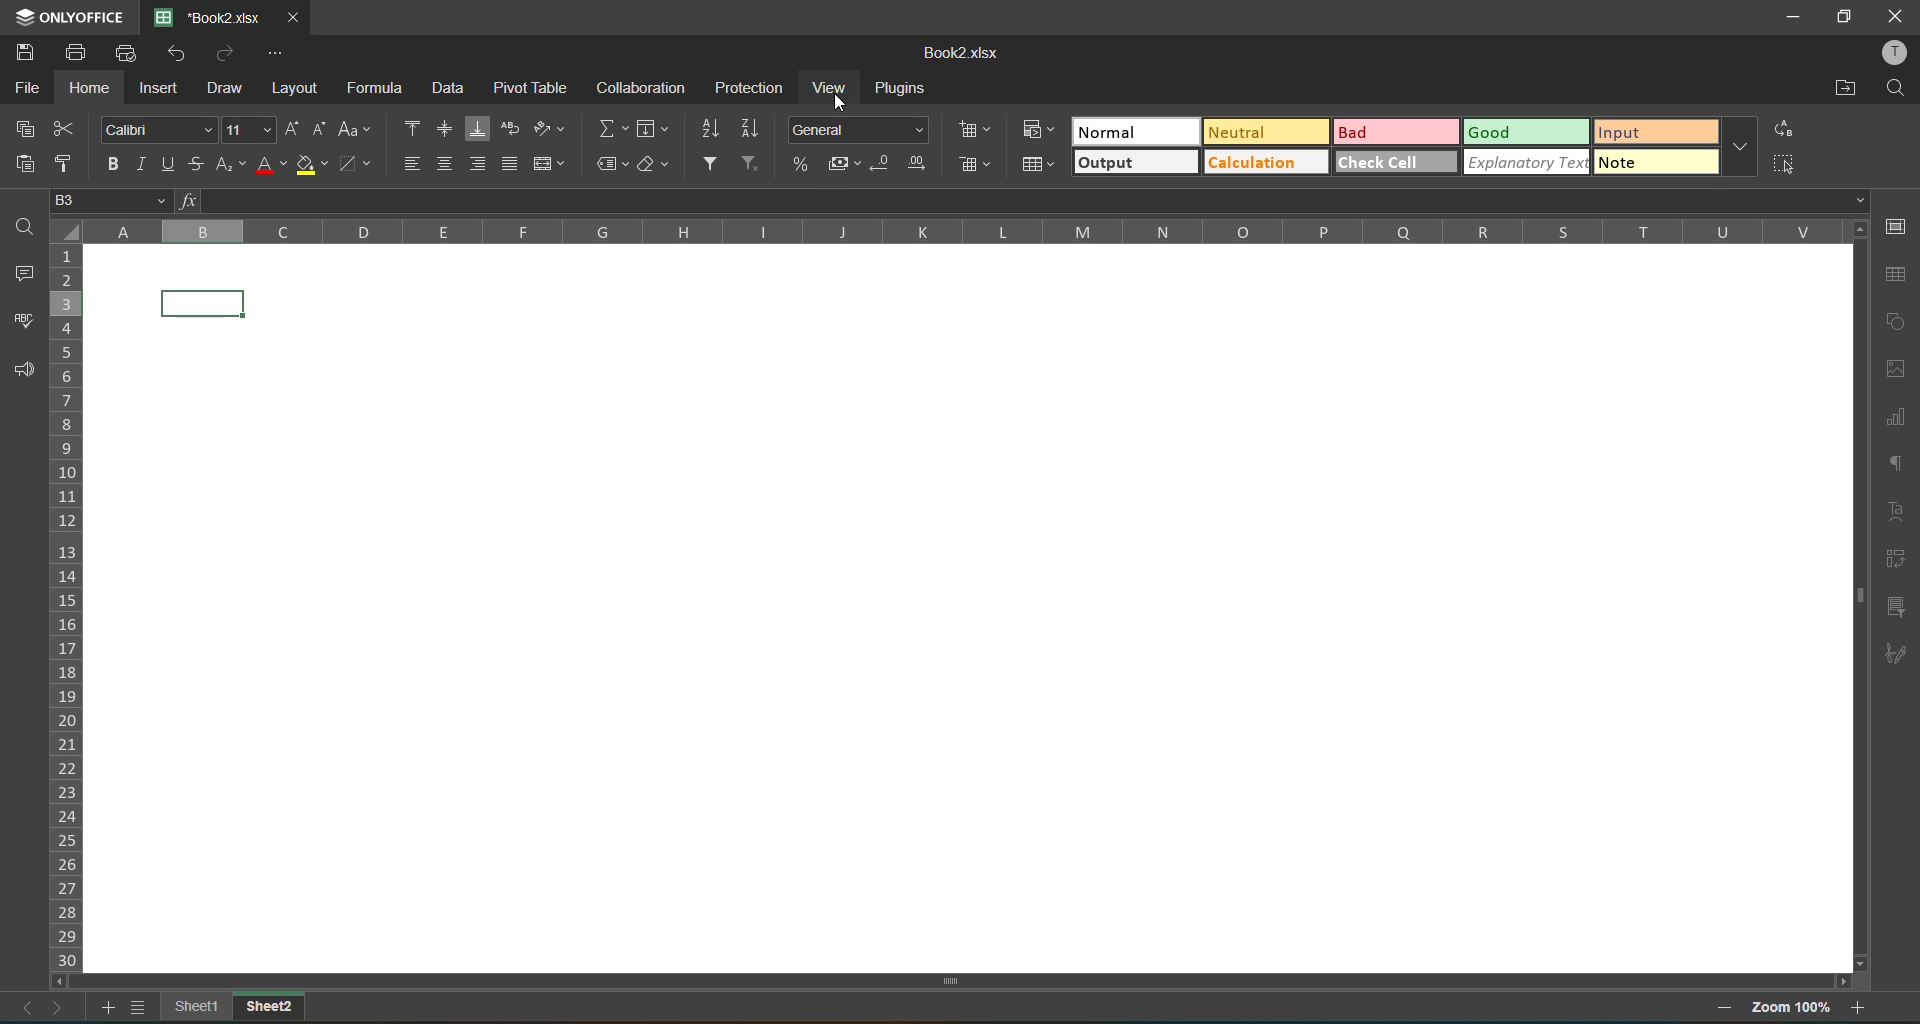  Describe the element at coordinates (114, 165) in the screenshot. I see `bold` at that location.